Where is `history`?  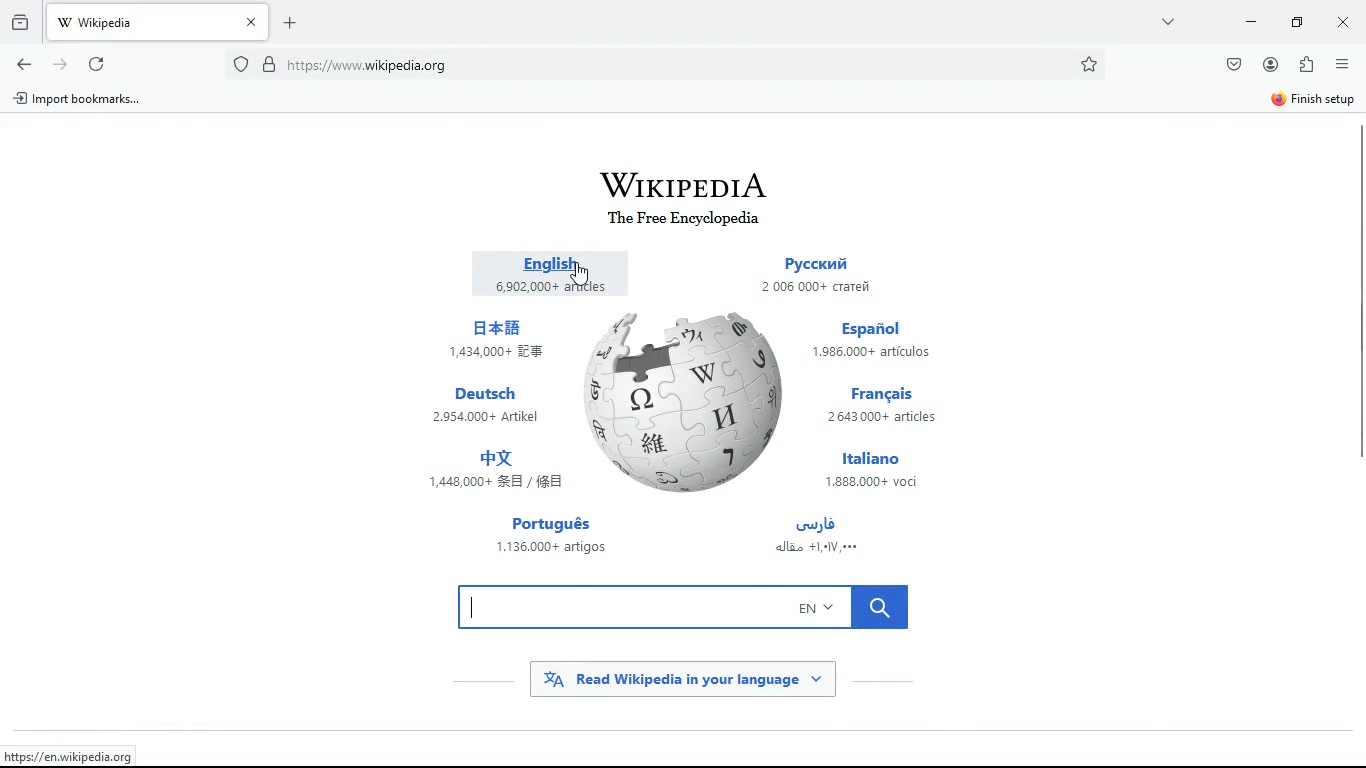 history is located at coordinates (19, 24).